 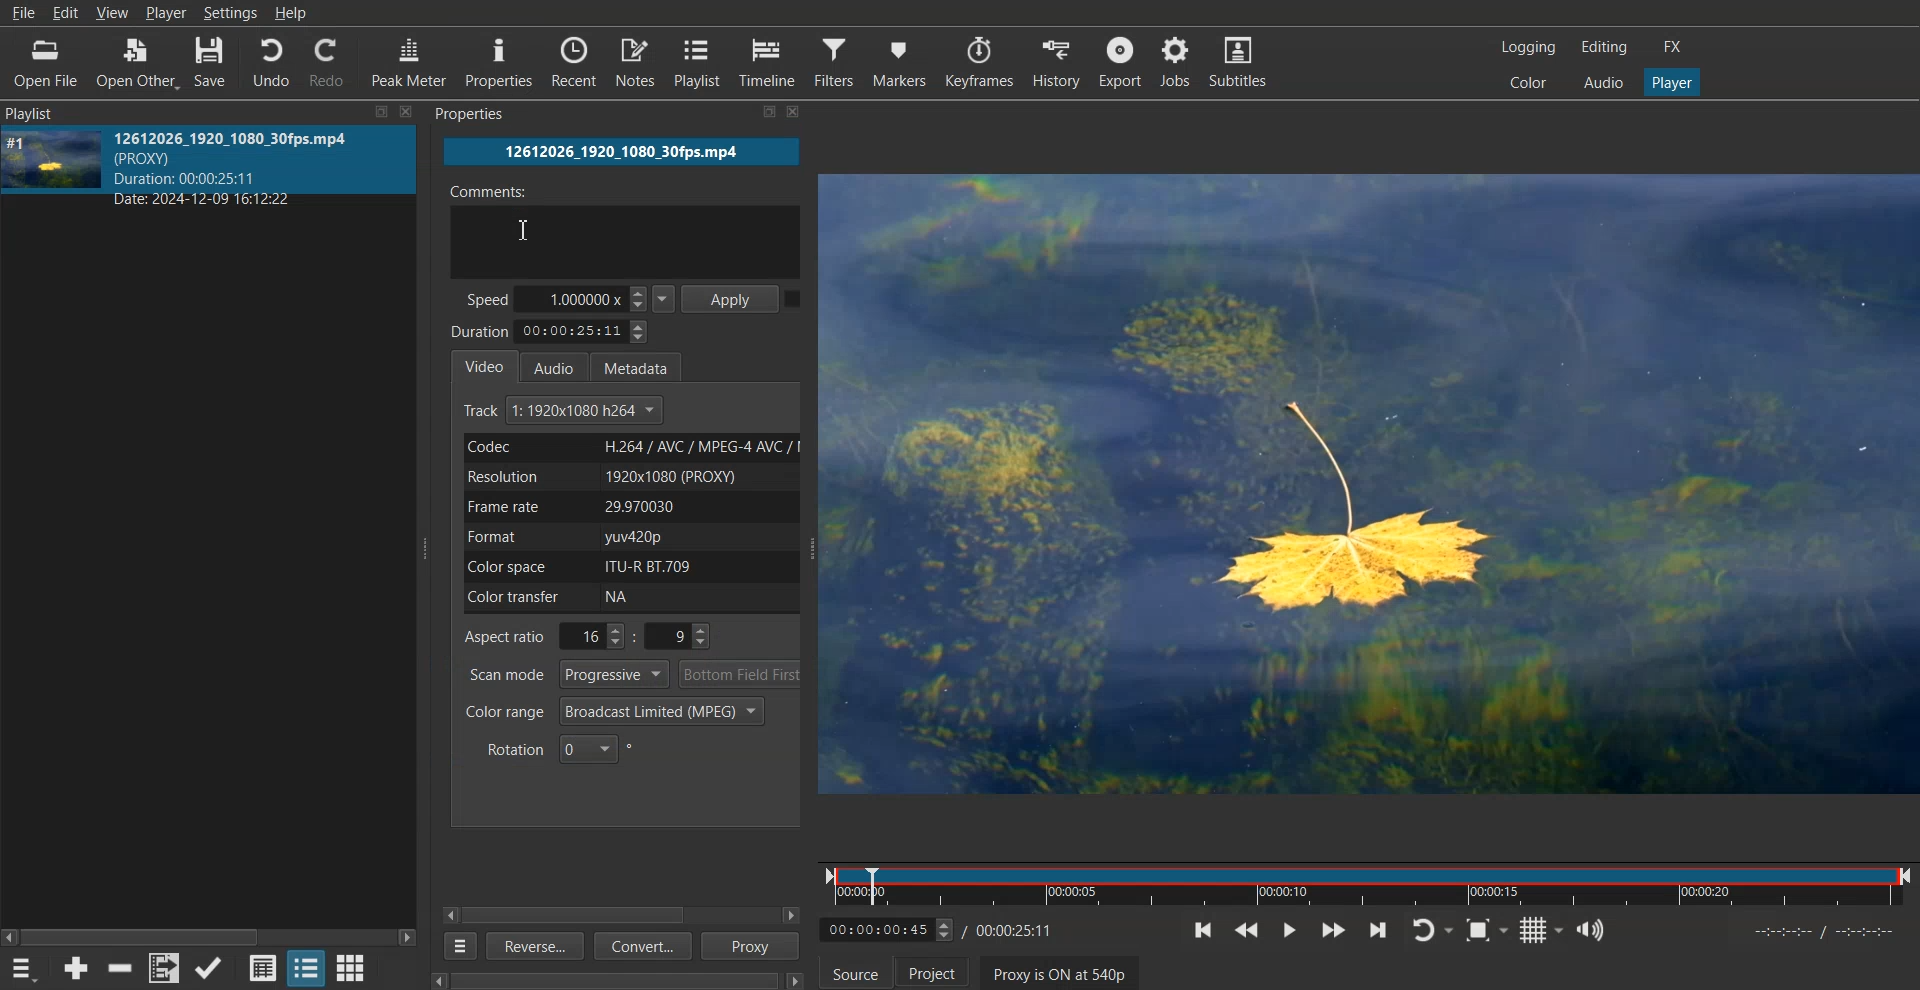 What do you see at coordinates (163, 968) in the screenshot?
I see `Add file to playlist` at bounding box center [163, 968].